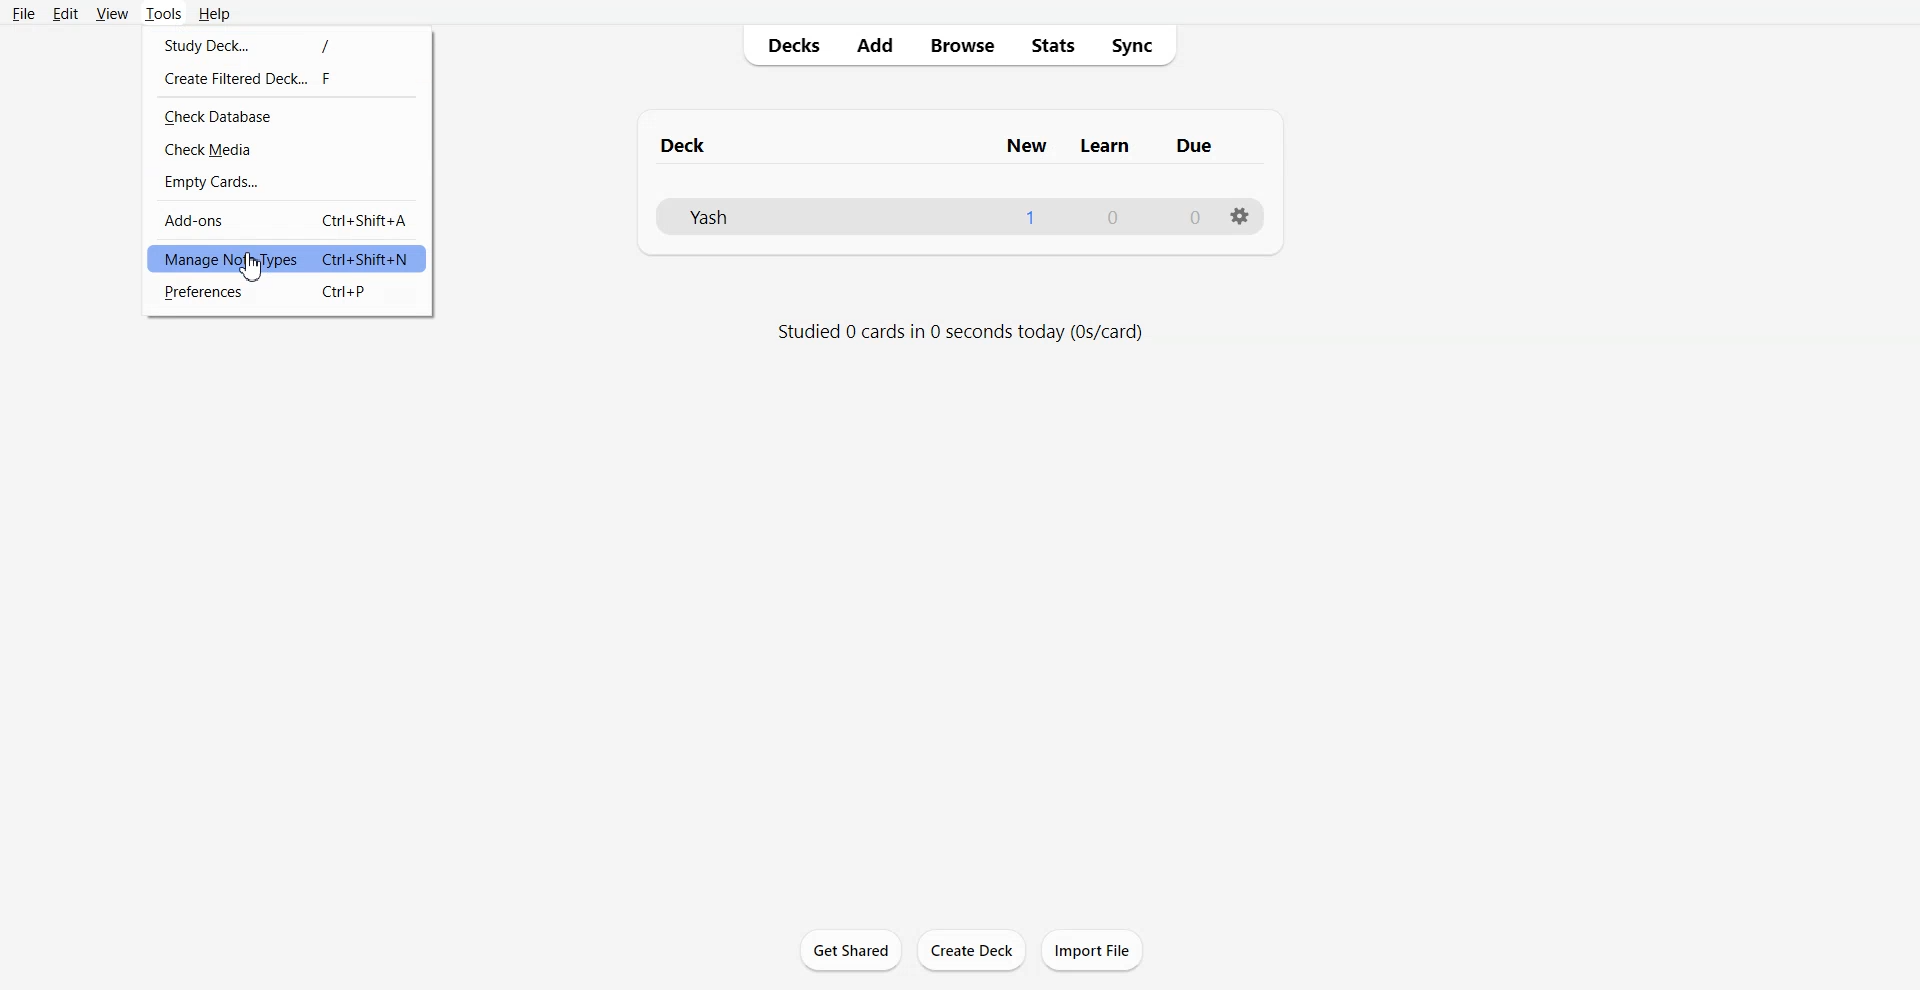 Image resolution: width=1920 pixels, height=990 pixels. What do you see at coordinates (286, 293) in the screenshot?
I see `Preferences` at bounding box center [286, 293].